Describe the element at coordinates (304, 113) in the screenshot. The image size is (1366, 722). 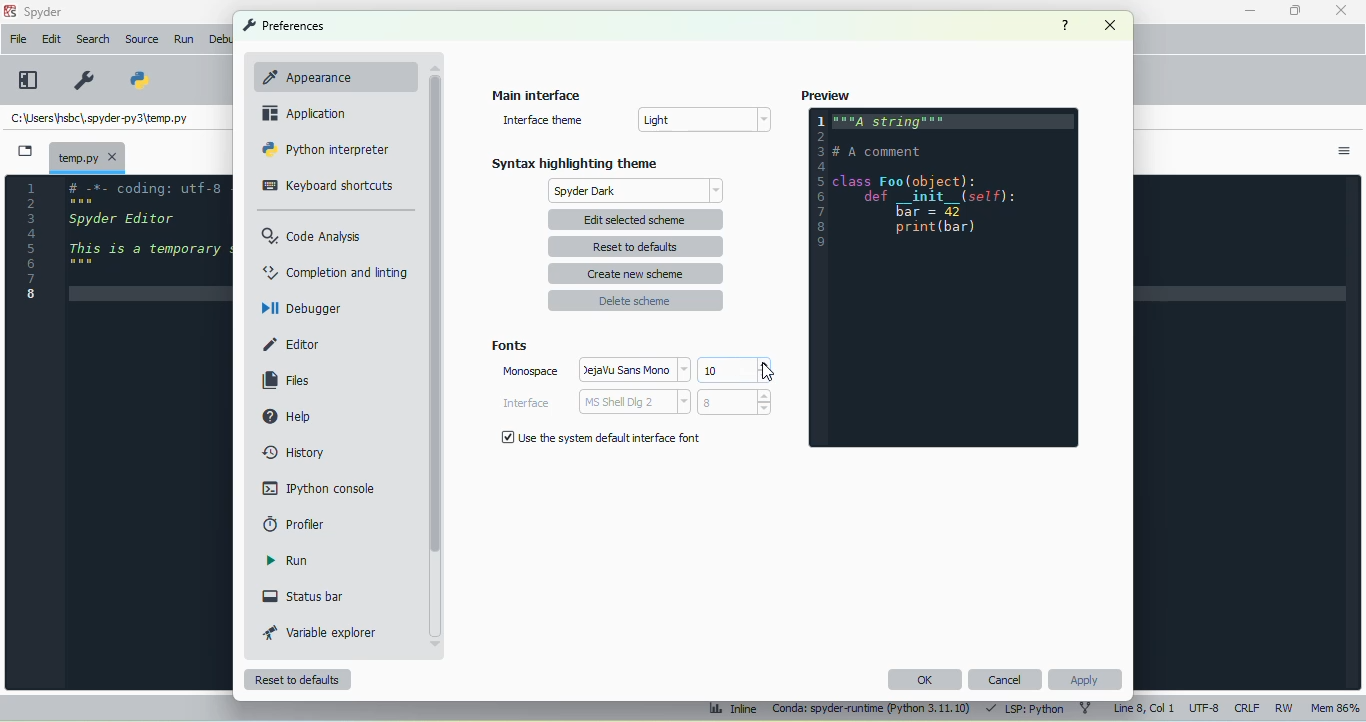
I see `application` at that location.